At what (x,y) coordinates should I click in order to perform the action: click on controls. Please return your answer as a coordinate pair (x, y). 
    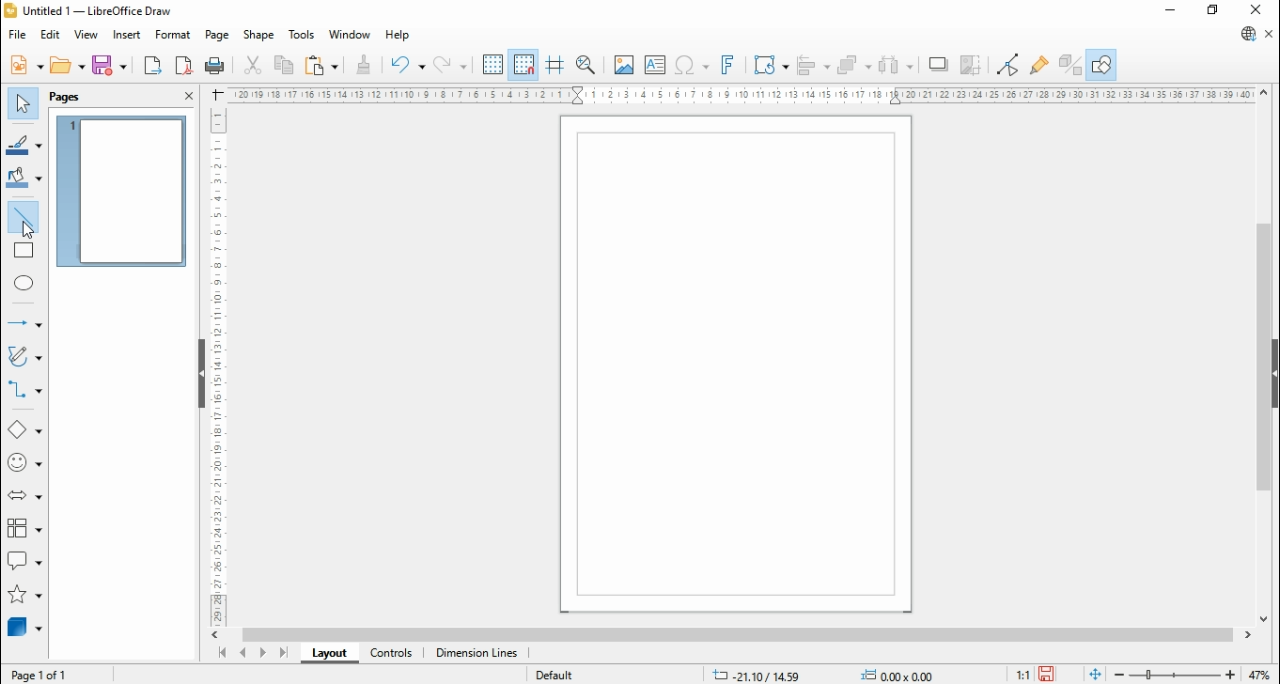
    Looking at the image, I should click on (391, 654).